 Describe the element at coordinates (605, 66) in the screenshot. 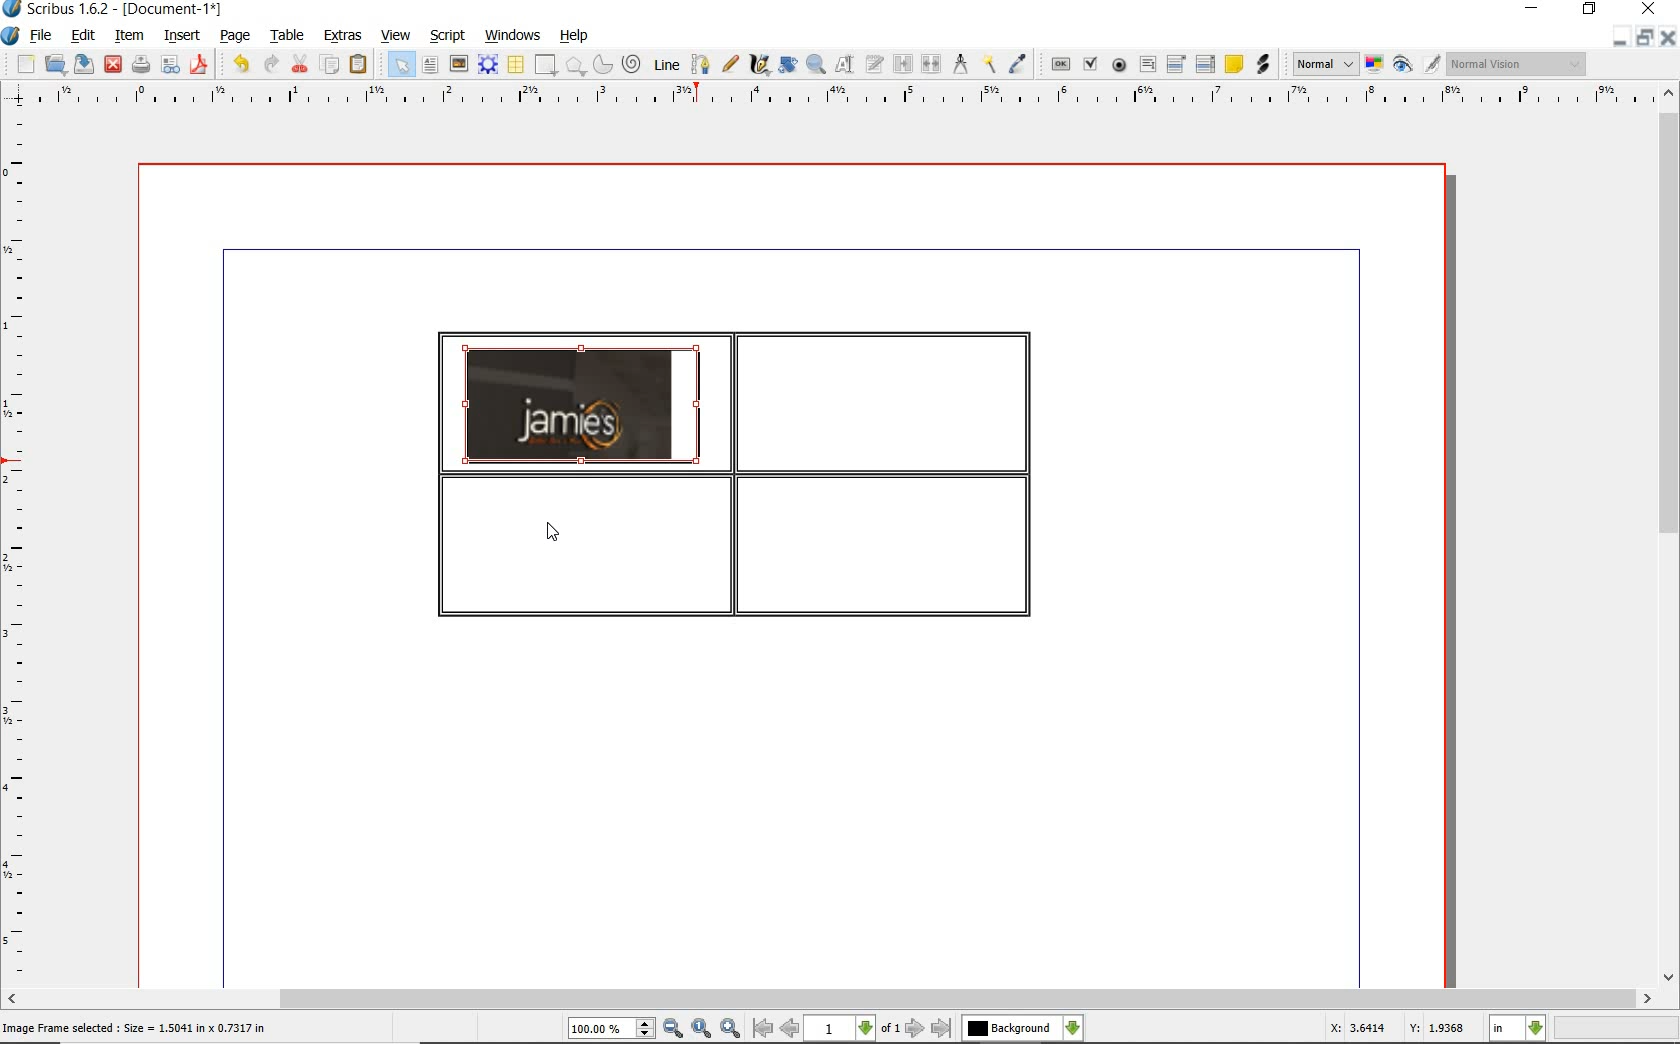

I see `arc` at that location.